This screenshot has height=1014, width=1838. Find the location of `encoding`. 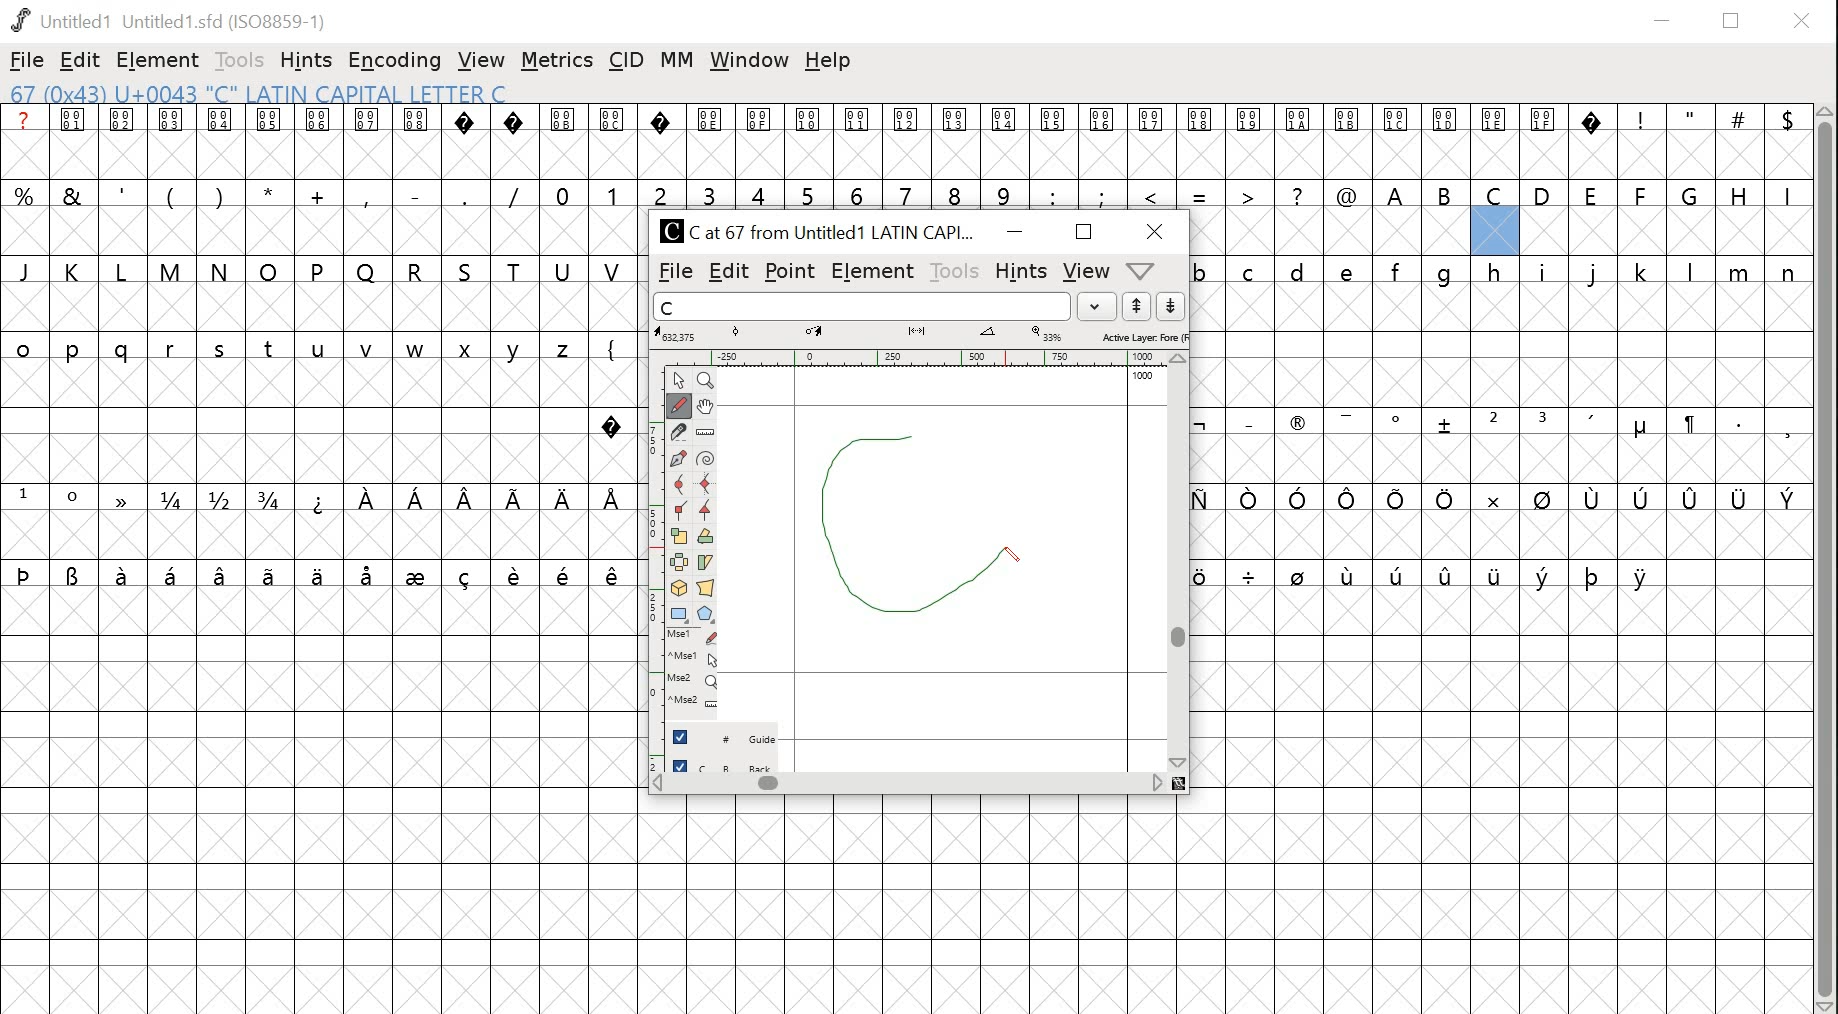

encoding is located at coordinates (393, 62).